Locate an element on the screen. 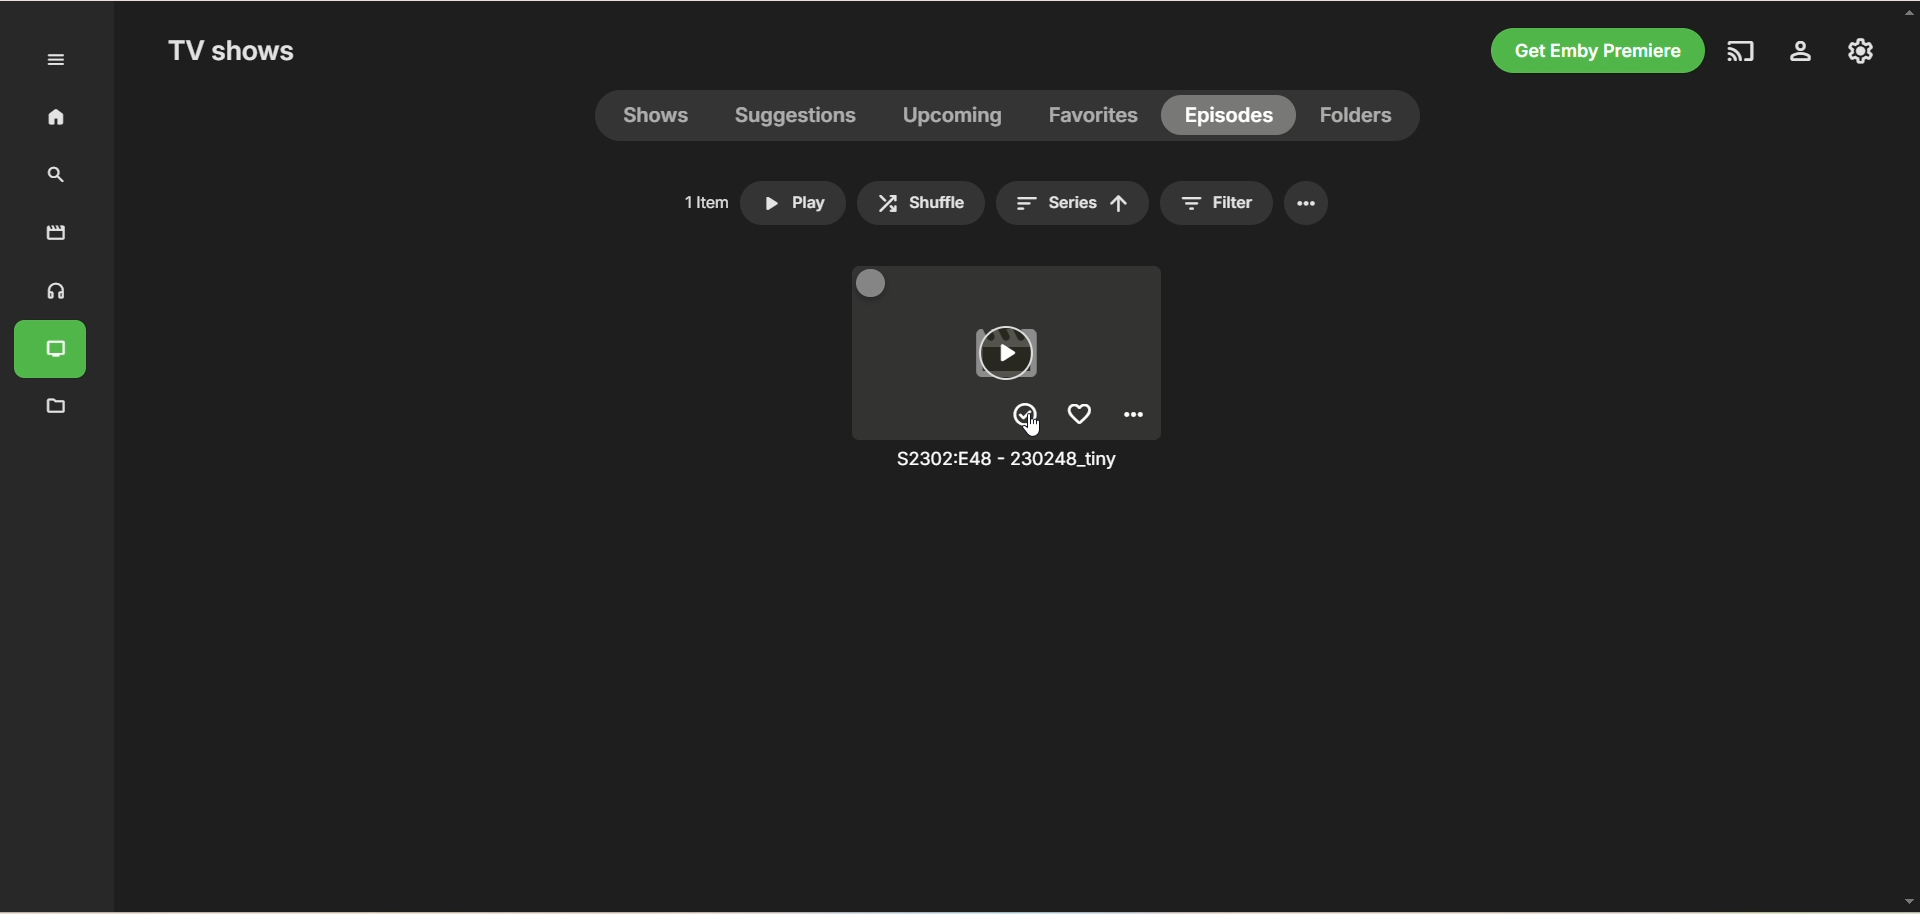 This screenshot has width=1920, height=914. 1 items is located at coordinates (701, 202).